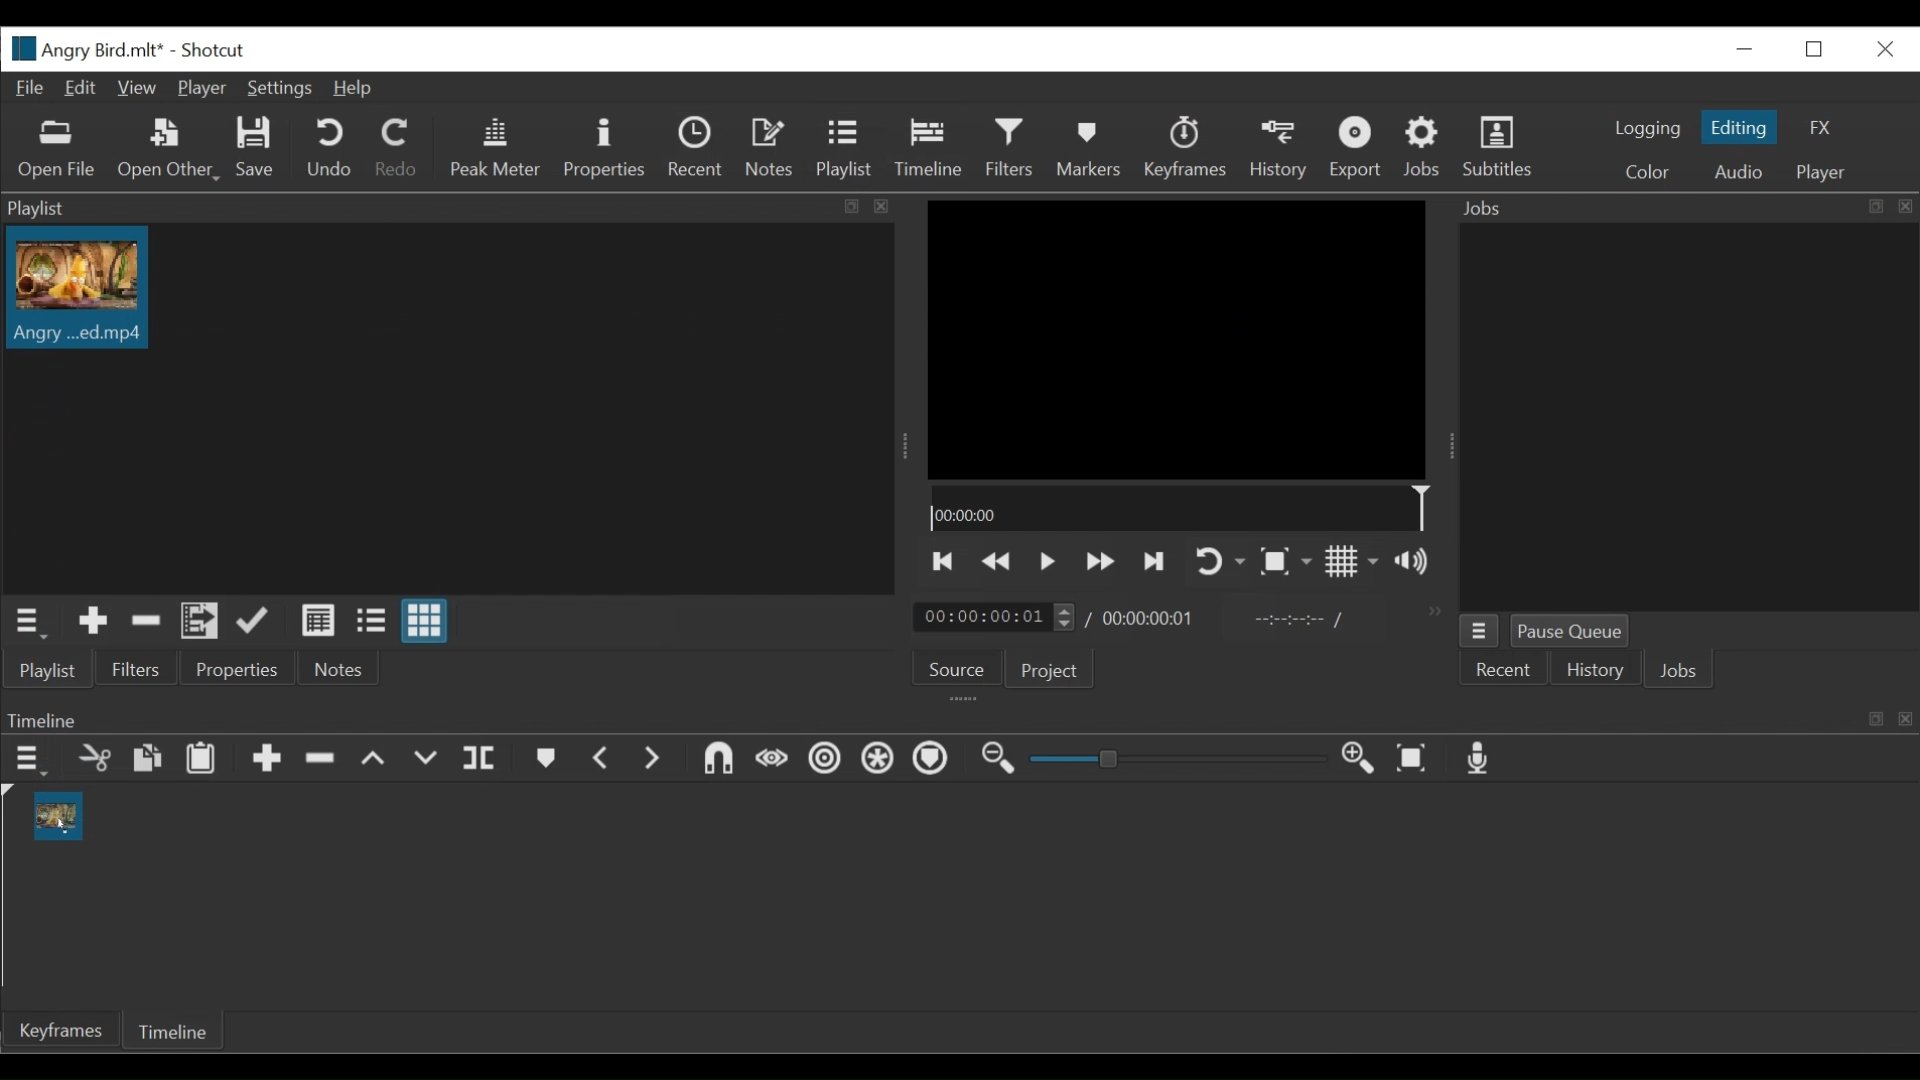 The height and width of the screenshot is (1080, 1920). I want to click on Jobs Panel, so click(1686, 417).